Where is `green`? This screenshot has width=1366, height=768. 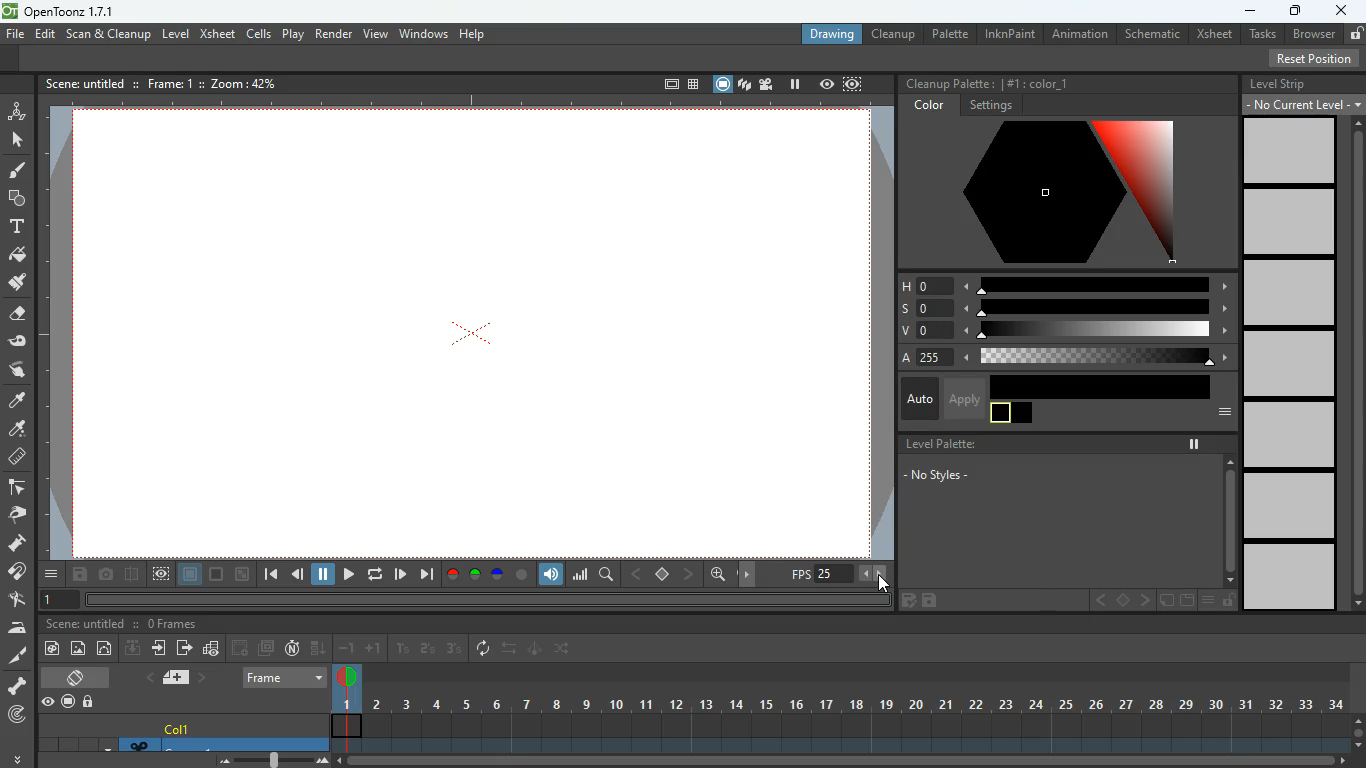 green is located at coordinates (477, 576).